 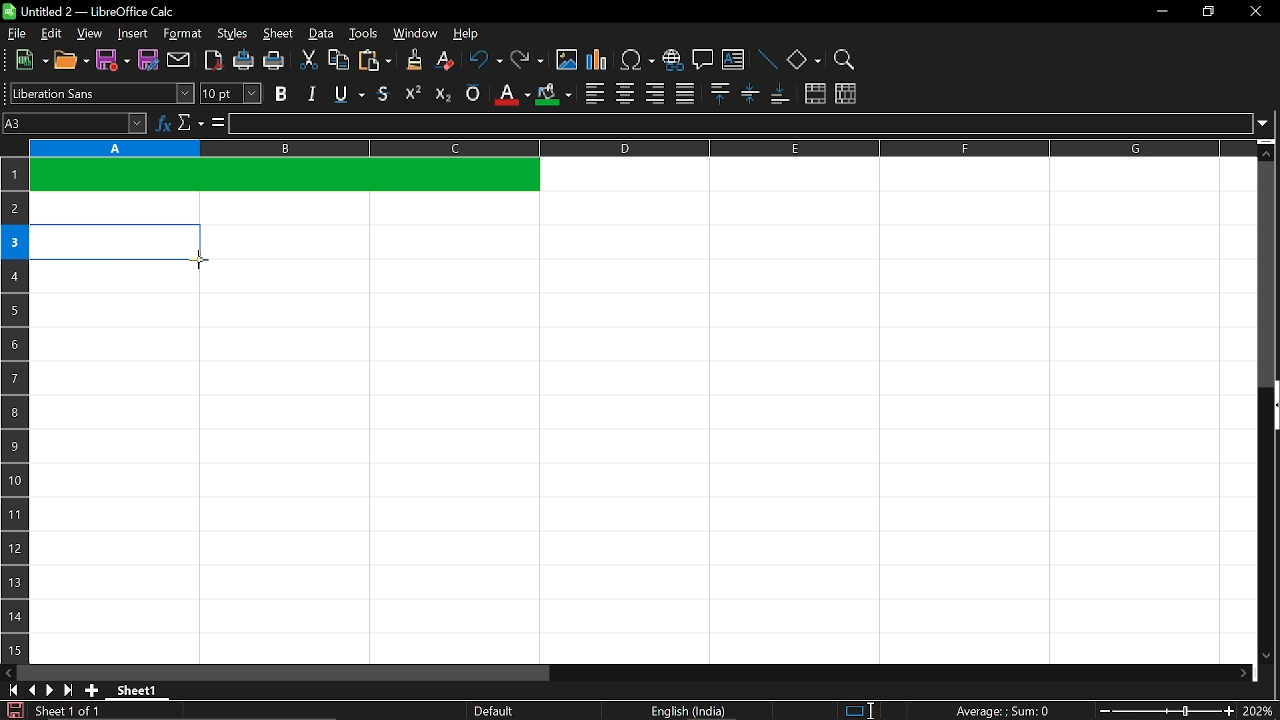 I want to click on sheet, so click(x=278, y=34).